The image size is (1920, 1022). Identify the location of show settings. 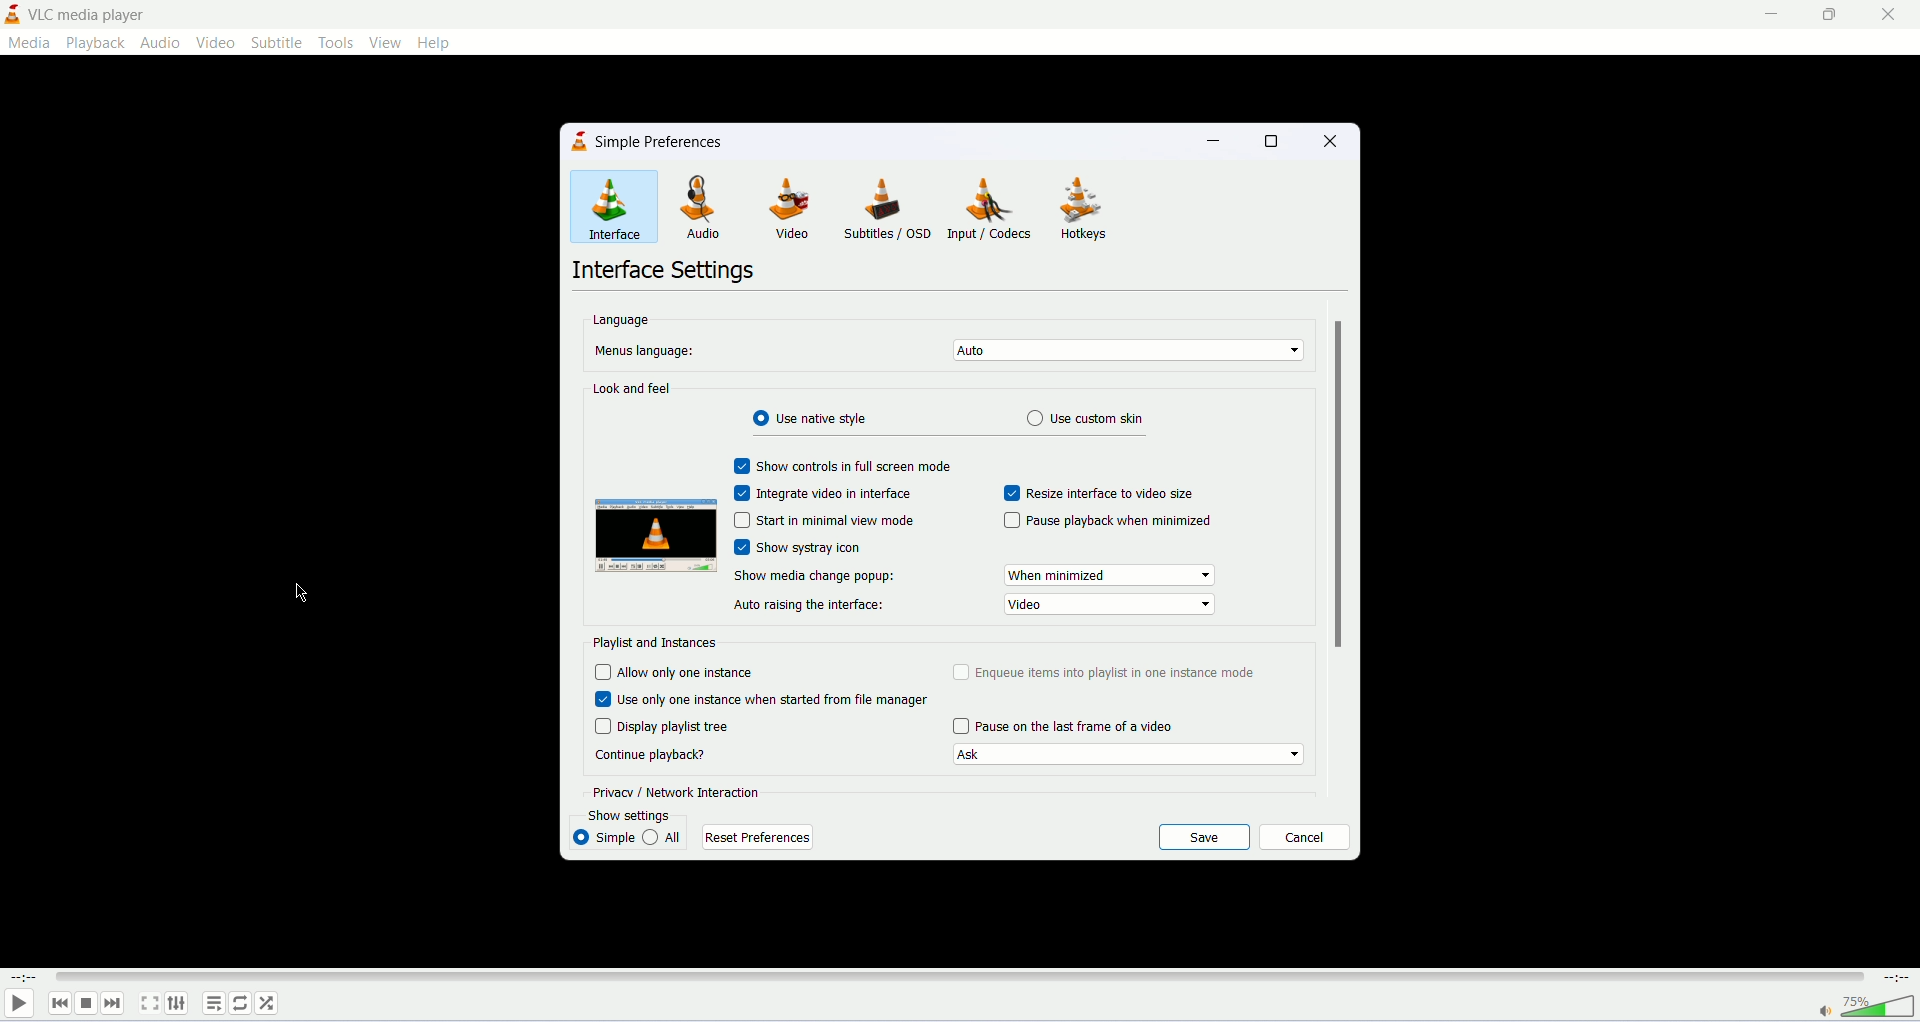
(638, 816).